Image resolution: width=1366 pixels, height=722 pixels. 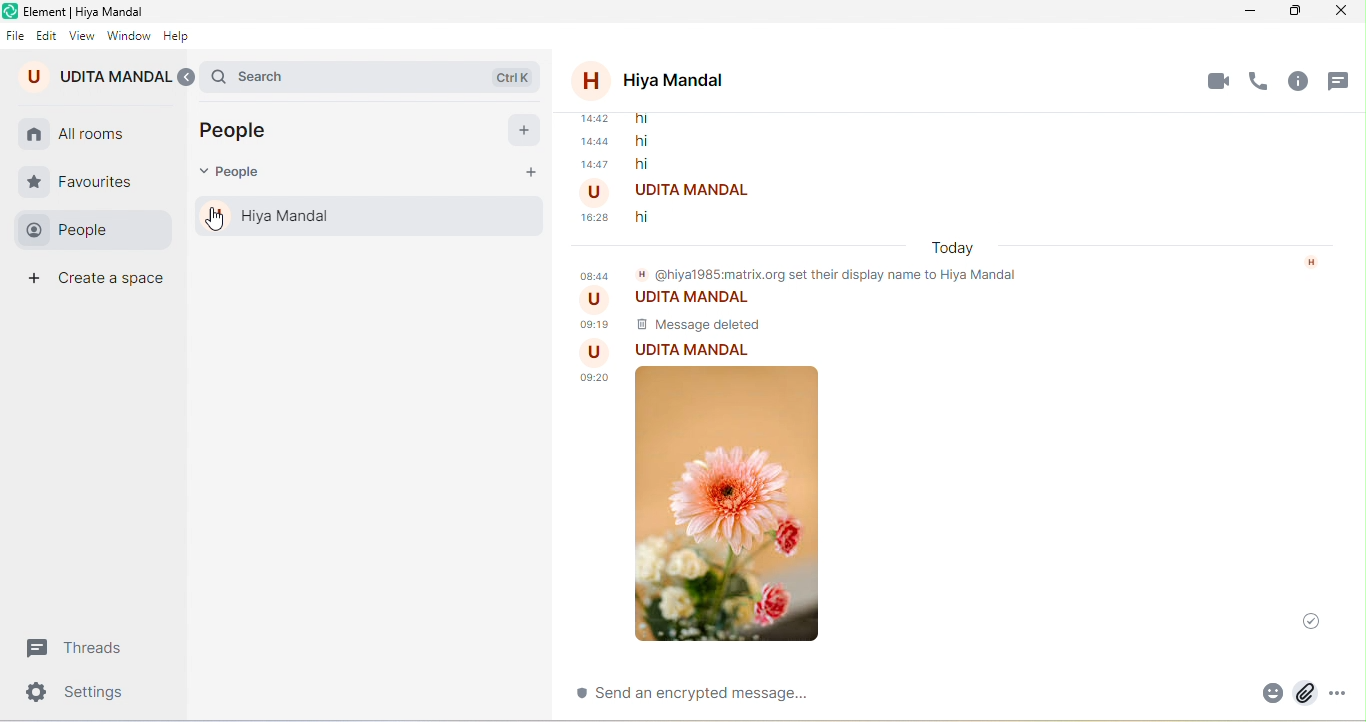 What do you see at coordinates (1272, 694) in the screenshot?
I see `attachment` at bounding box center [1272, 694].